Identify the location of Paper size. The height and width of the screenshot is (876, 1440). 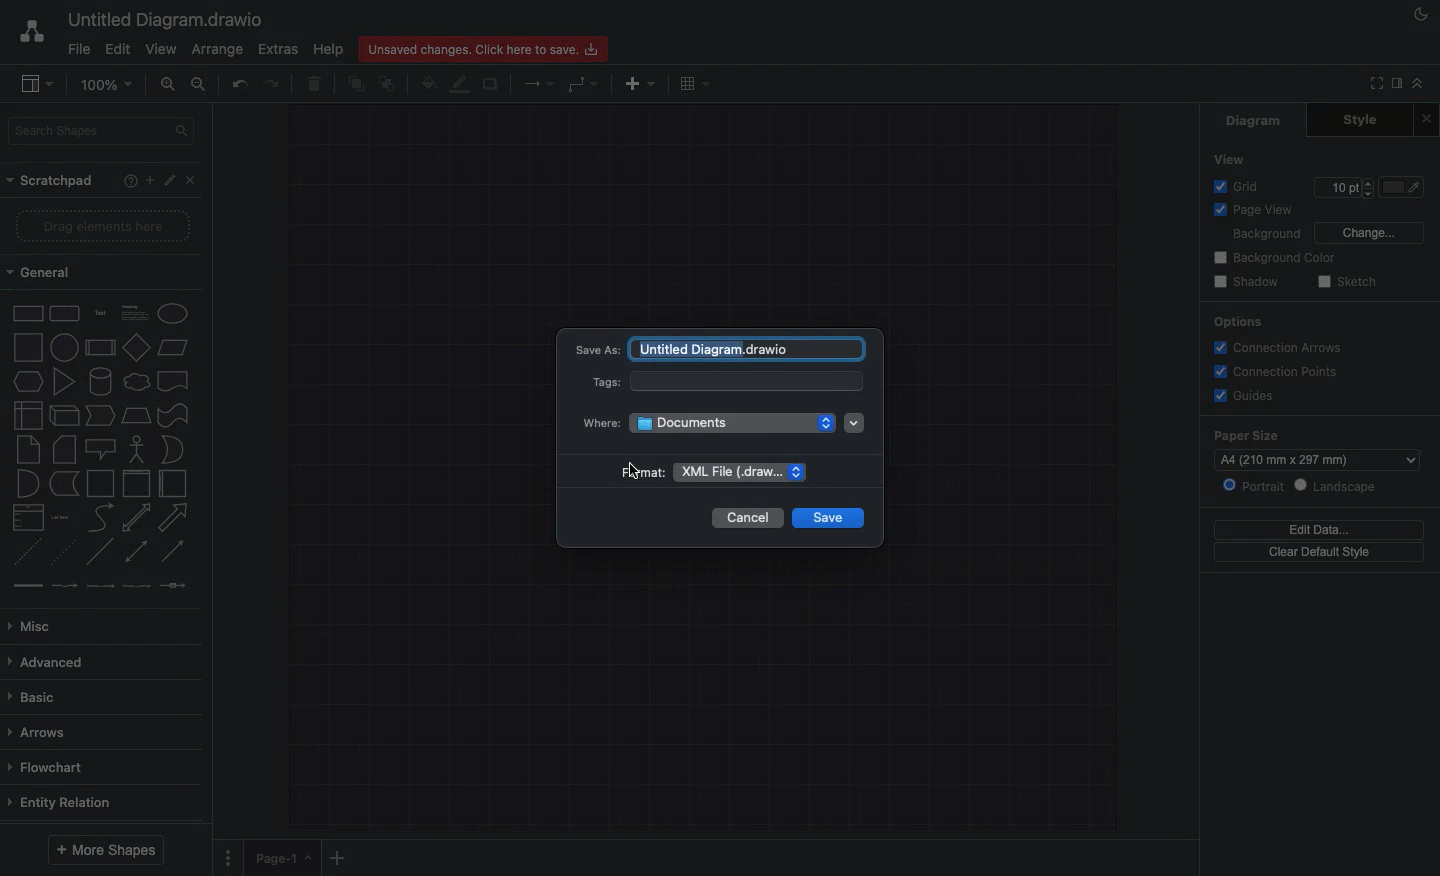
(1309, 434).